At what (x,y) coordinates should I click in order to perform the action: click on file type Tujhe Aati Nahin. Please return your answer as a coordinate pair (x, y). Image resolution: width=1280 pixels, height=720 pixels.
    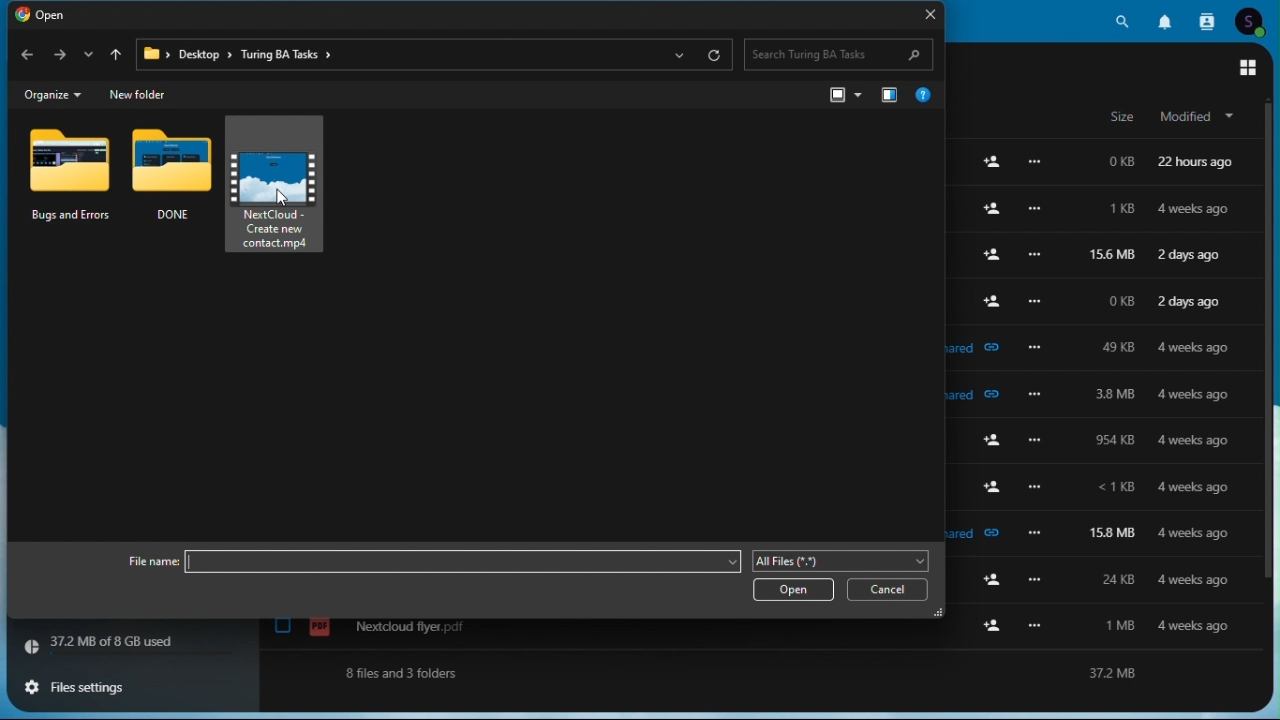
    Looking at the image, I should click on (842, 560).